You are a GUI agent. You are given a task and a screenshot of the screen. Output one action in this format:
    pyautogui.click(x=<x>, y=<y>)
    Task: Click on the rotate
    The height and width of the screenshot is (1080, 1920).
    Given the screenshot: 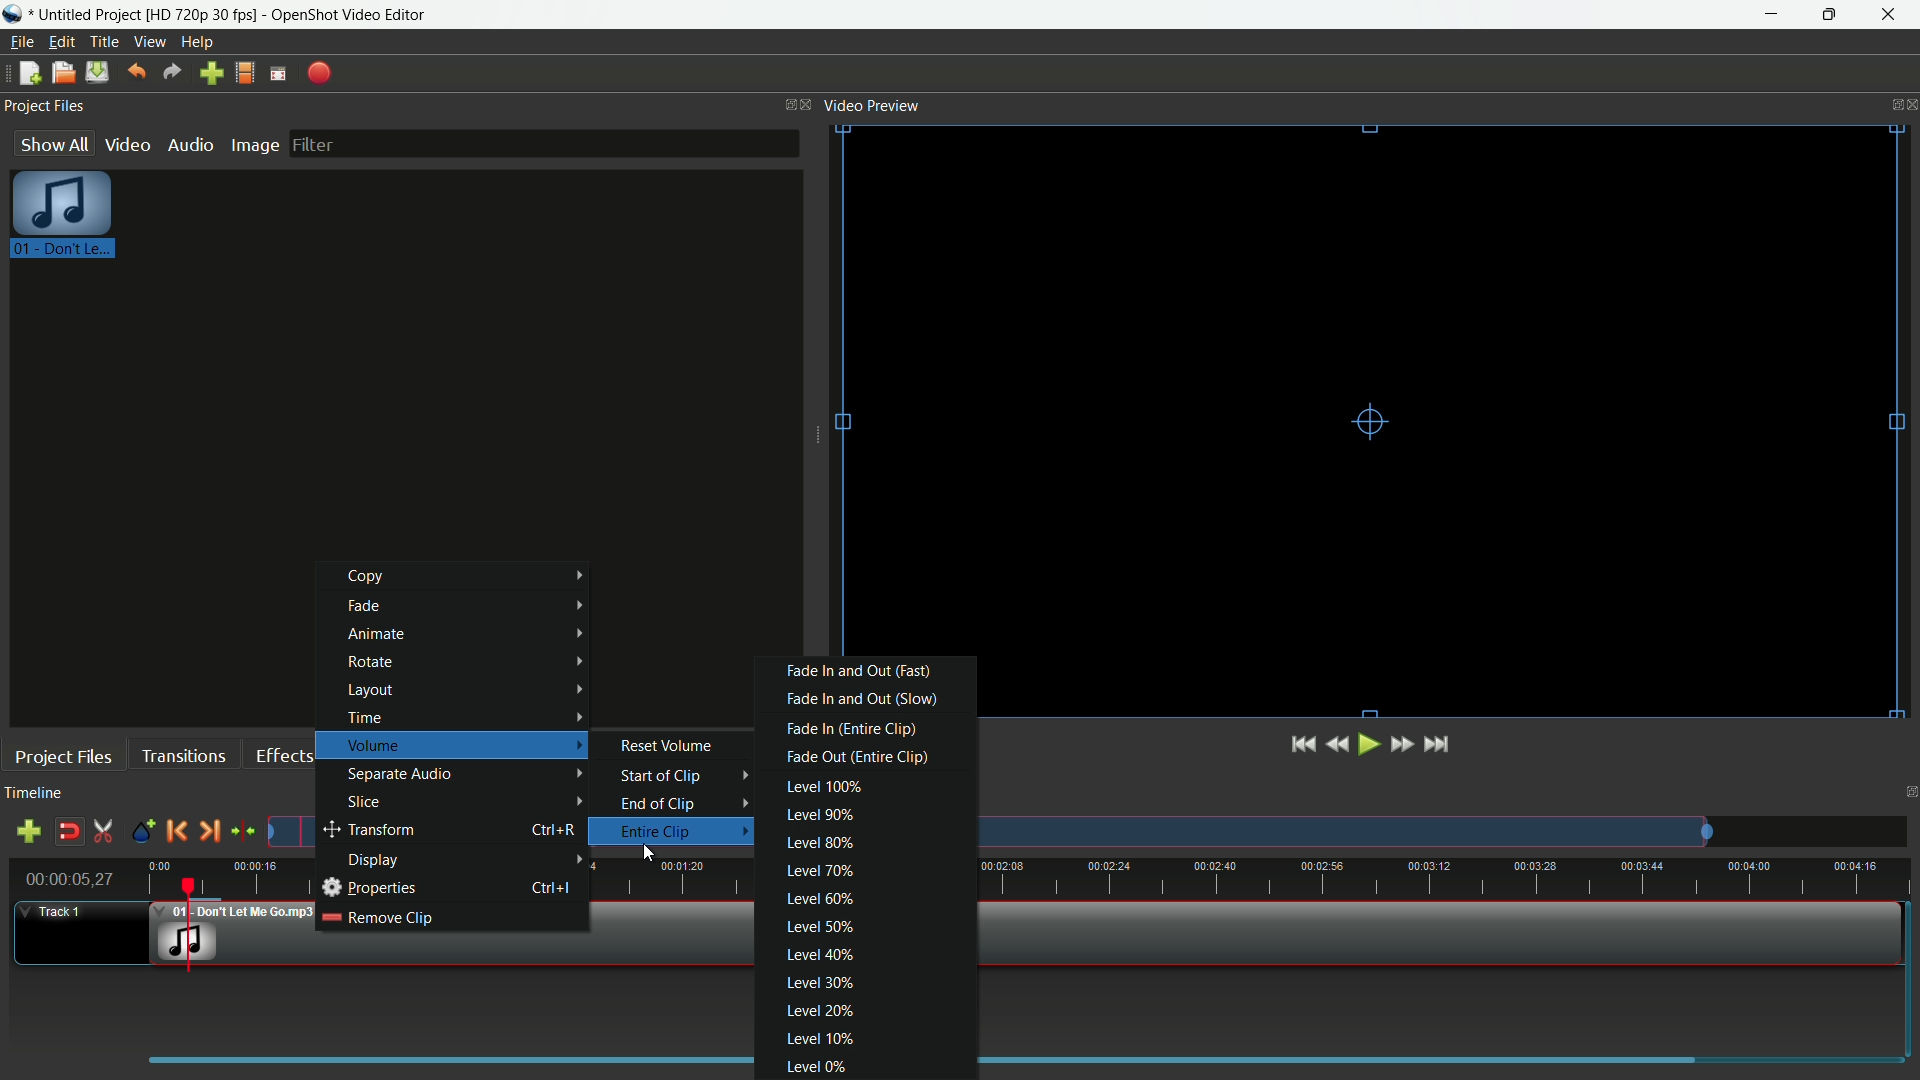 What is the action you would take?
    pyautogui.click(x=467, y=661)
    